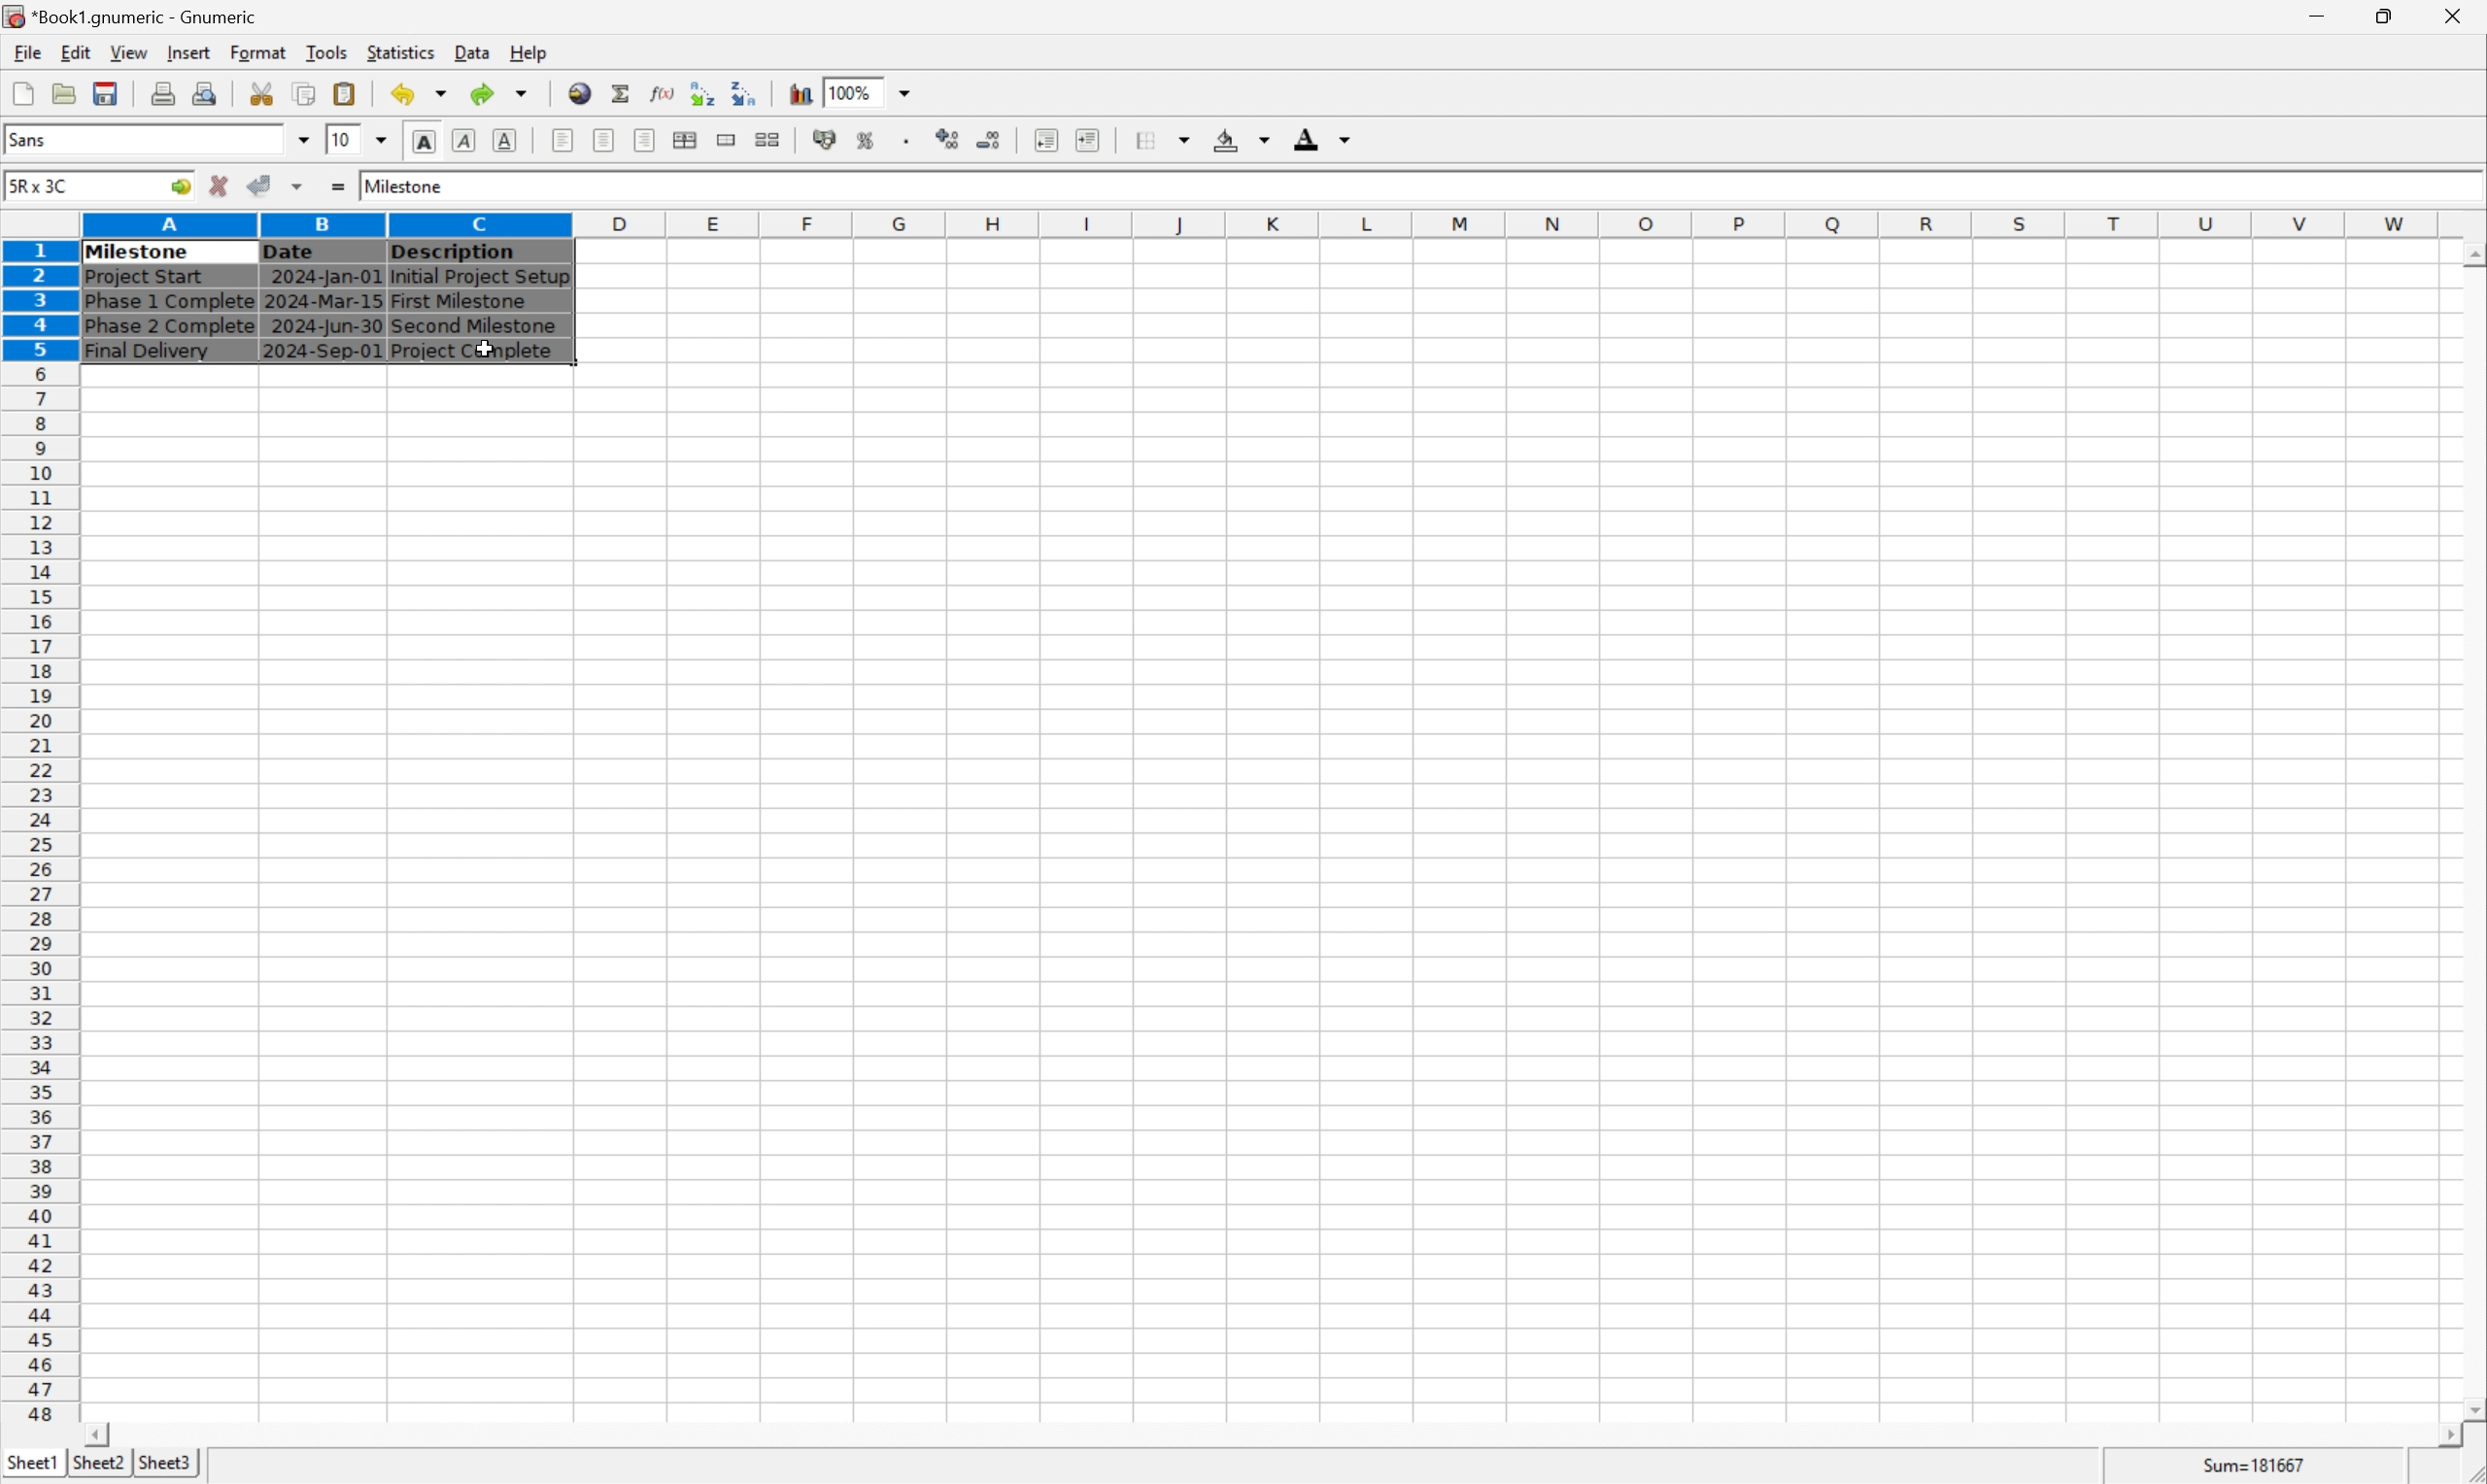 Image resolution: width=2487 pixels, height=1484 pixels. I want to click on drop down, so click(906, 92).